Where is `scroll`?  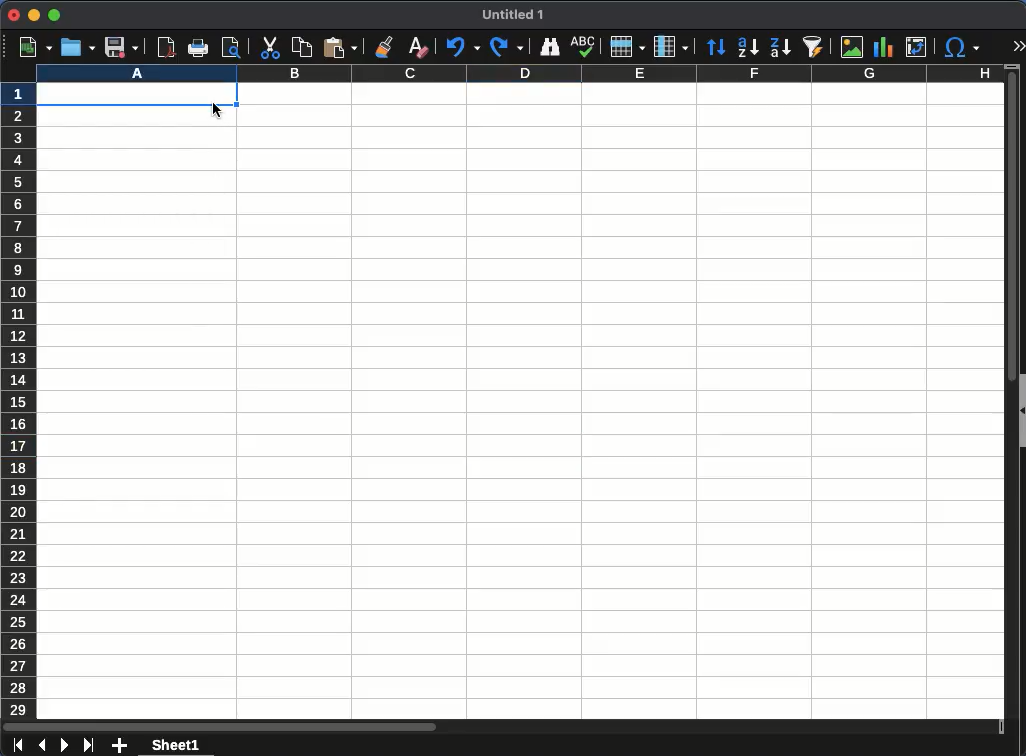 scroll is located at coordinates (1005, 403).